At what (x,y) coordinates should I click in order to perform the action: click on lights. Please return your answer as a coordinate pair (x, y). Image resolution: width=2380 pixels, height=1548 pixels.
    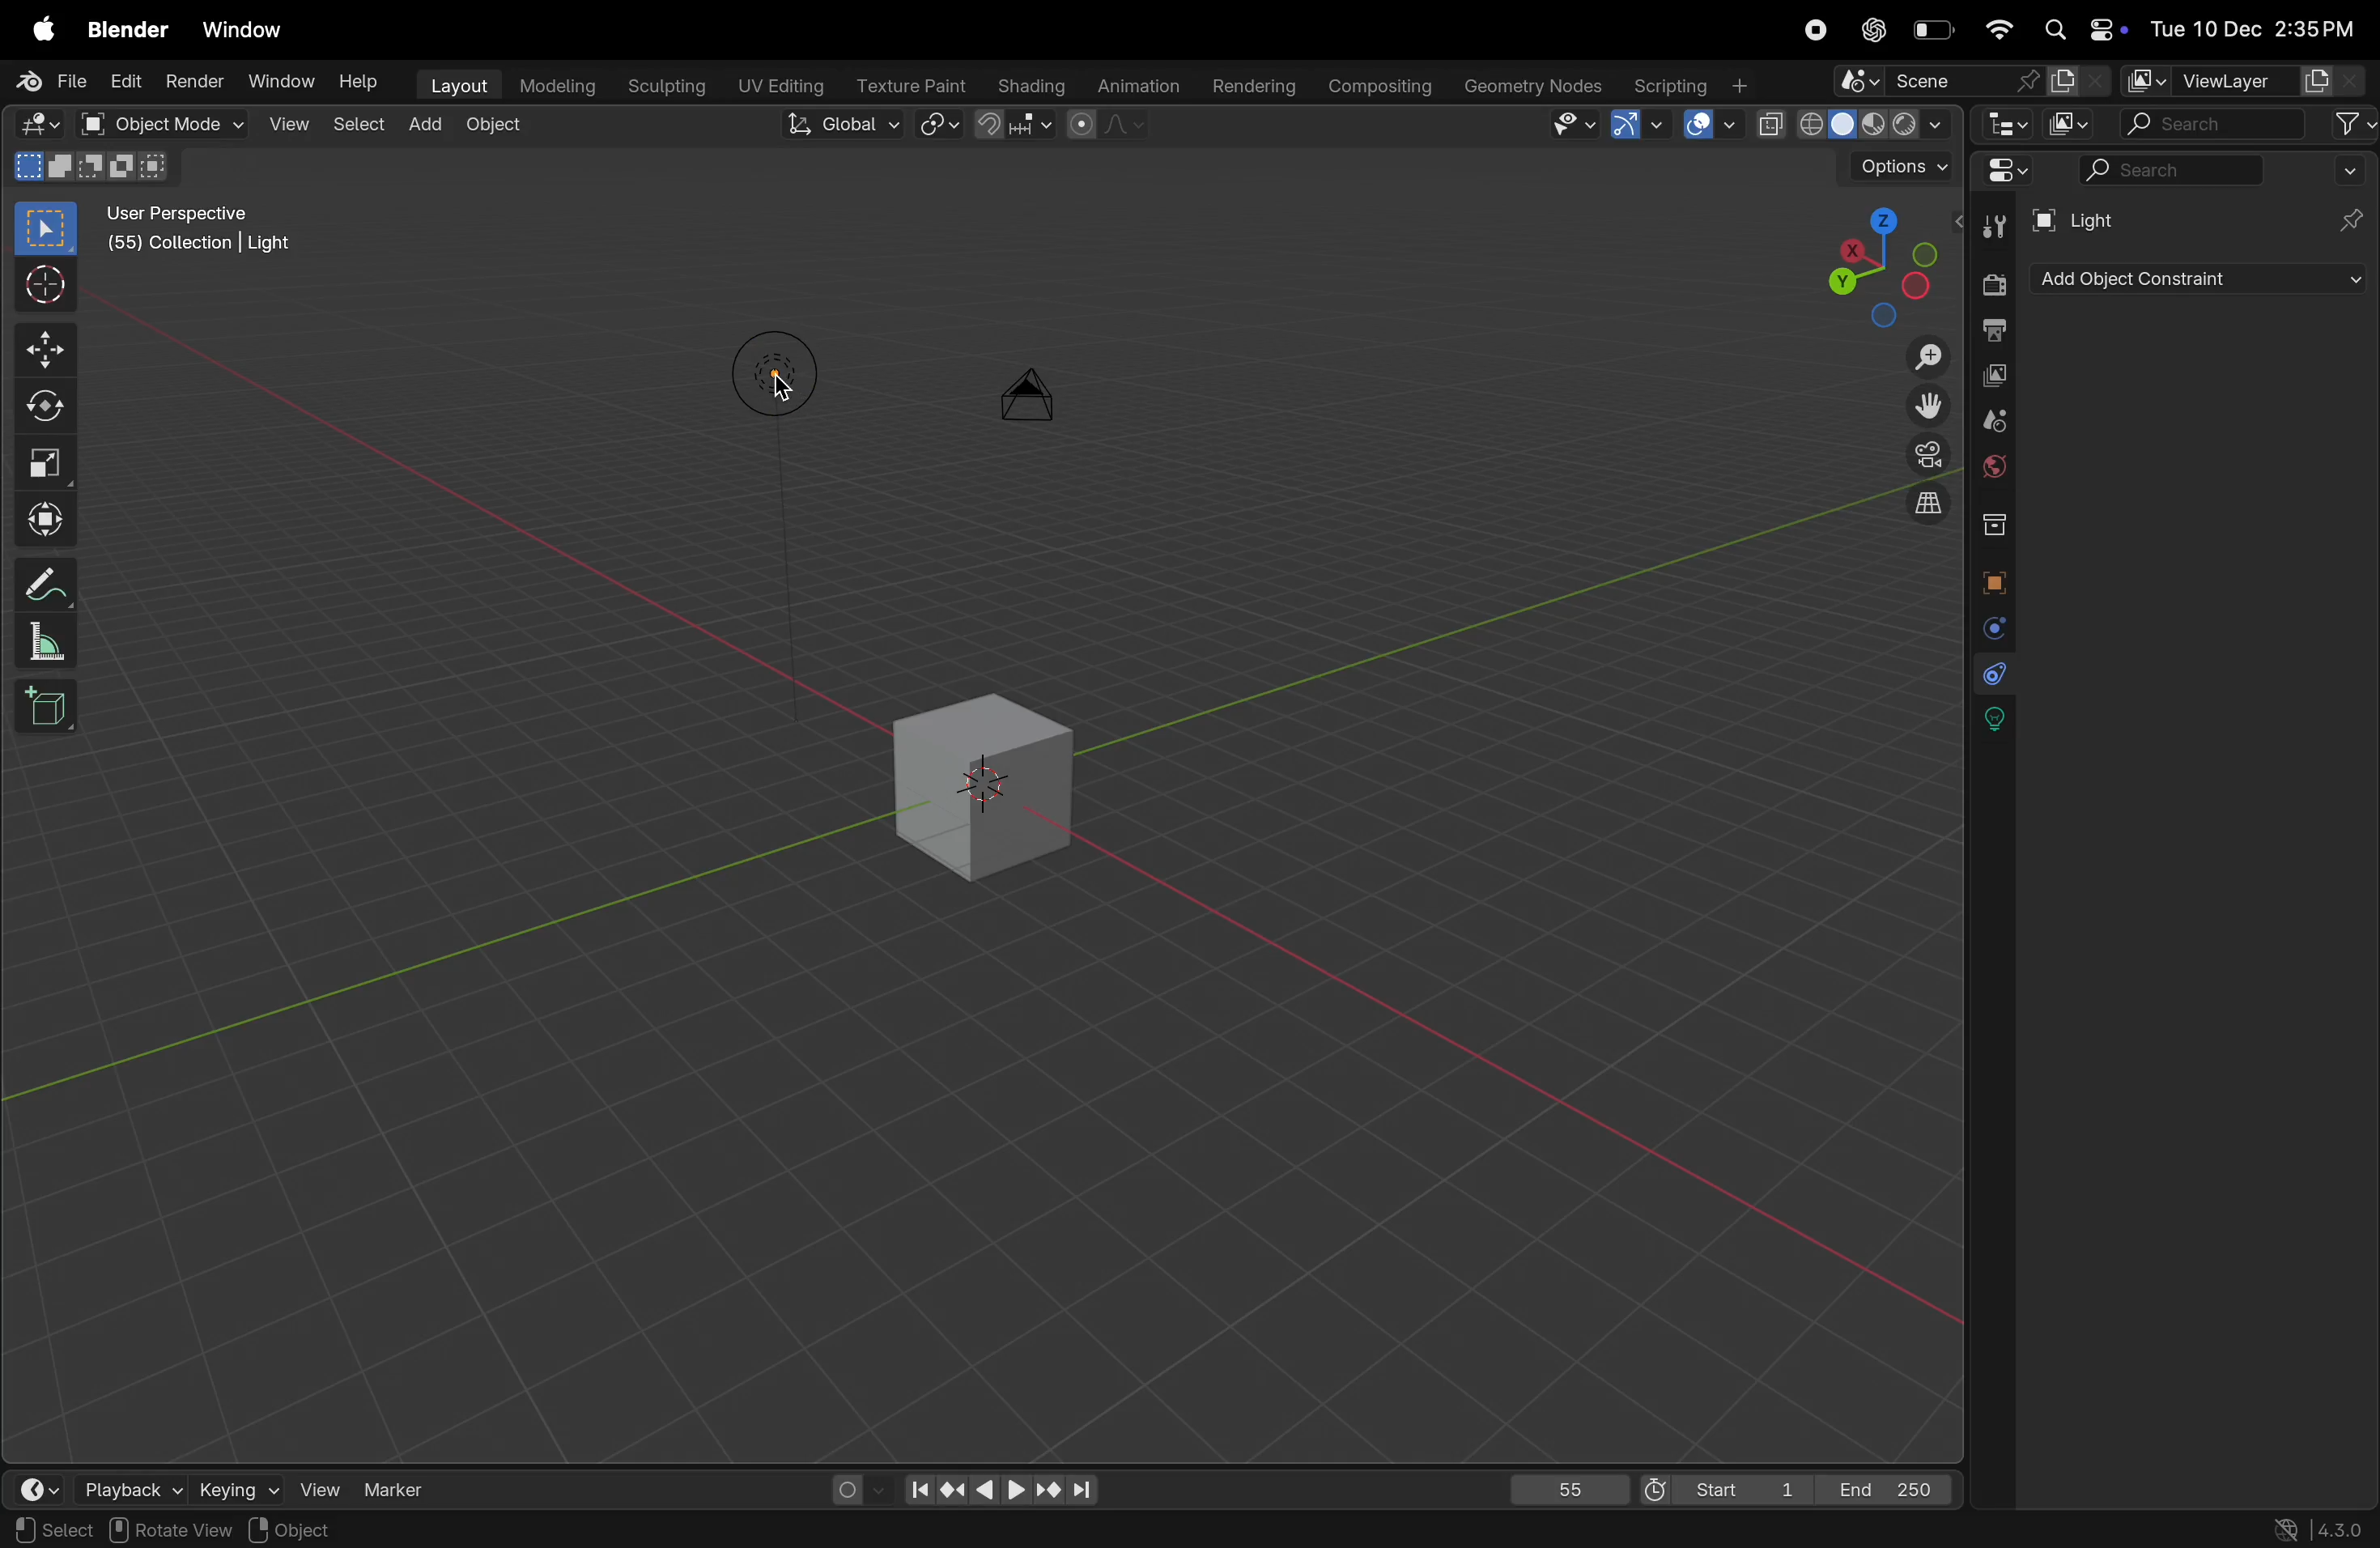
    Looking at the image, I should click on (1992, 721).